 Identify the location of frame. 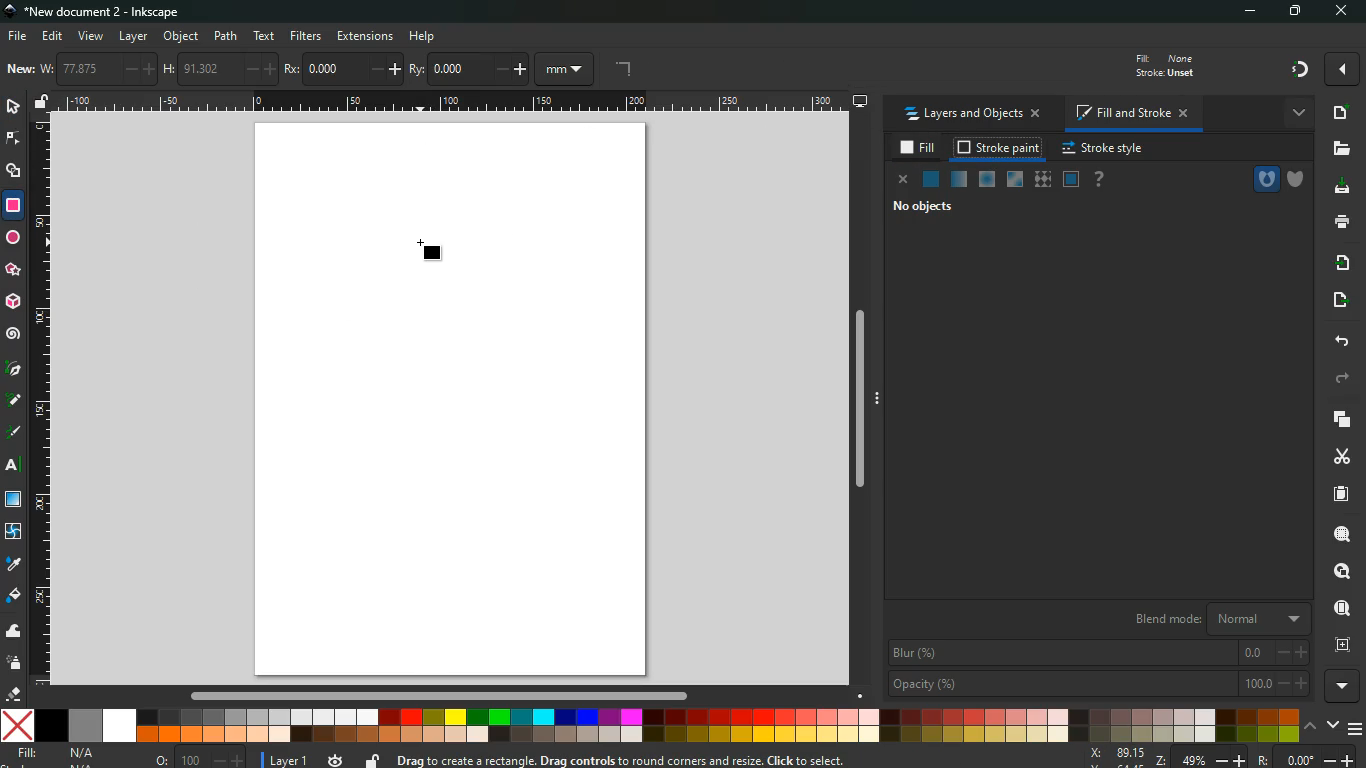
(1341, 645).